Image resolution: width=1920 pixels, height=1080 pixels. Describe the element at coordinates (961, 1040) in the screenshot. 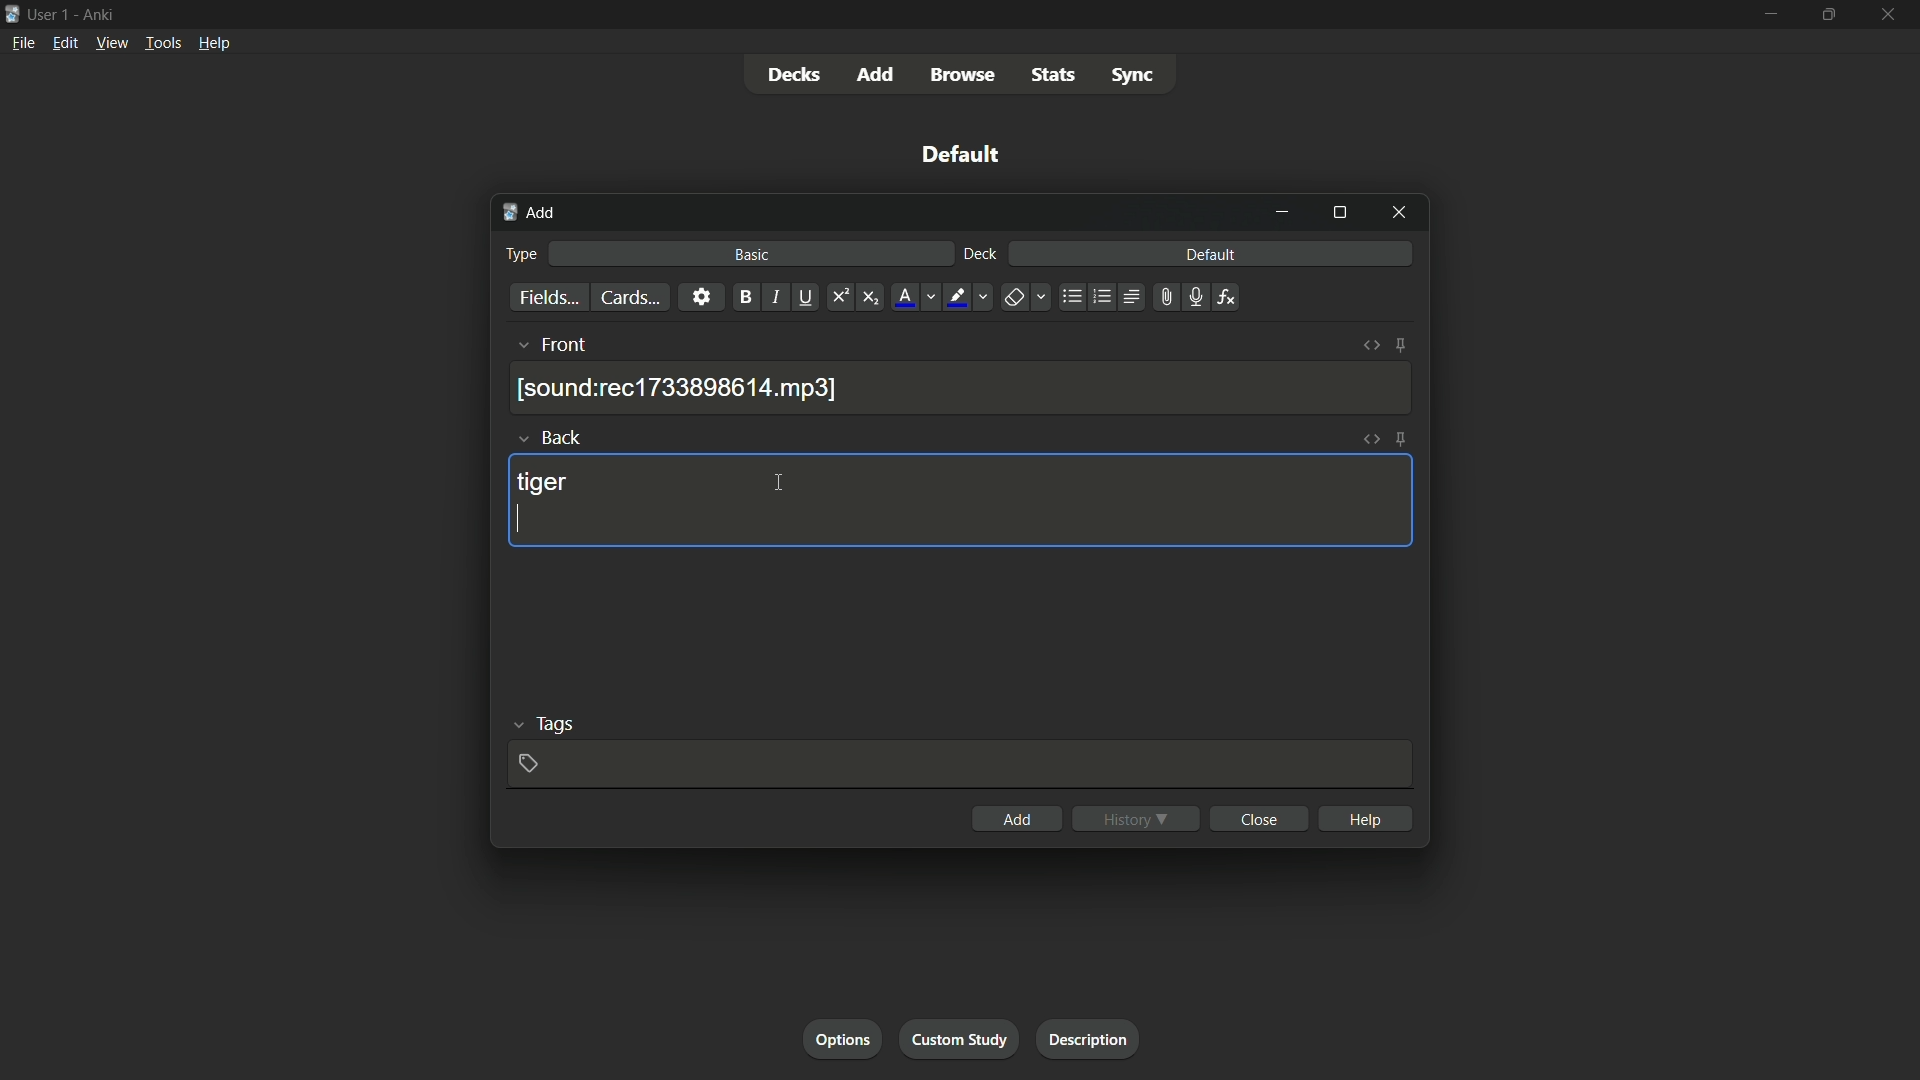

I see `custom study` at that location.